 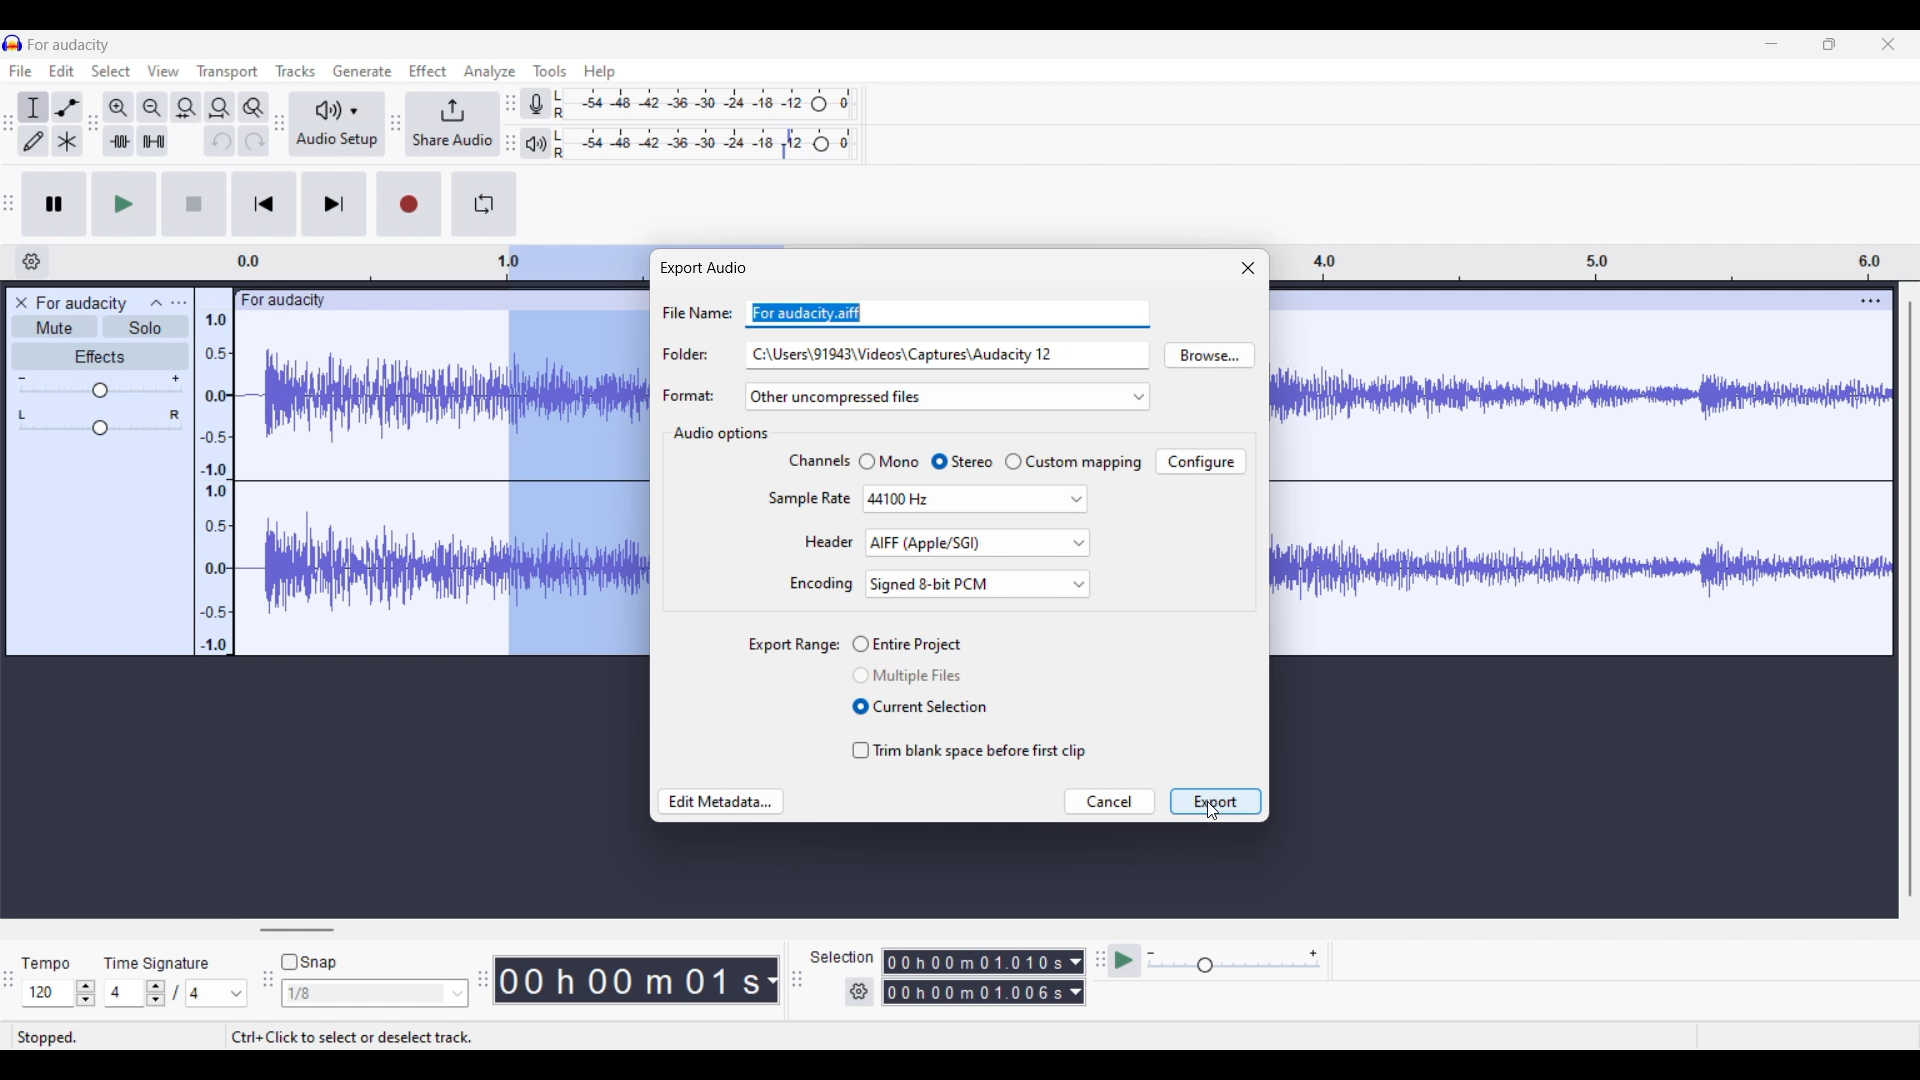 What do you see at coordinates (61, 71) in the screenshot?
I see `Edit menu` at bounding box center [61, 71].